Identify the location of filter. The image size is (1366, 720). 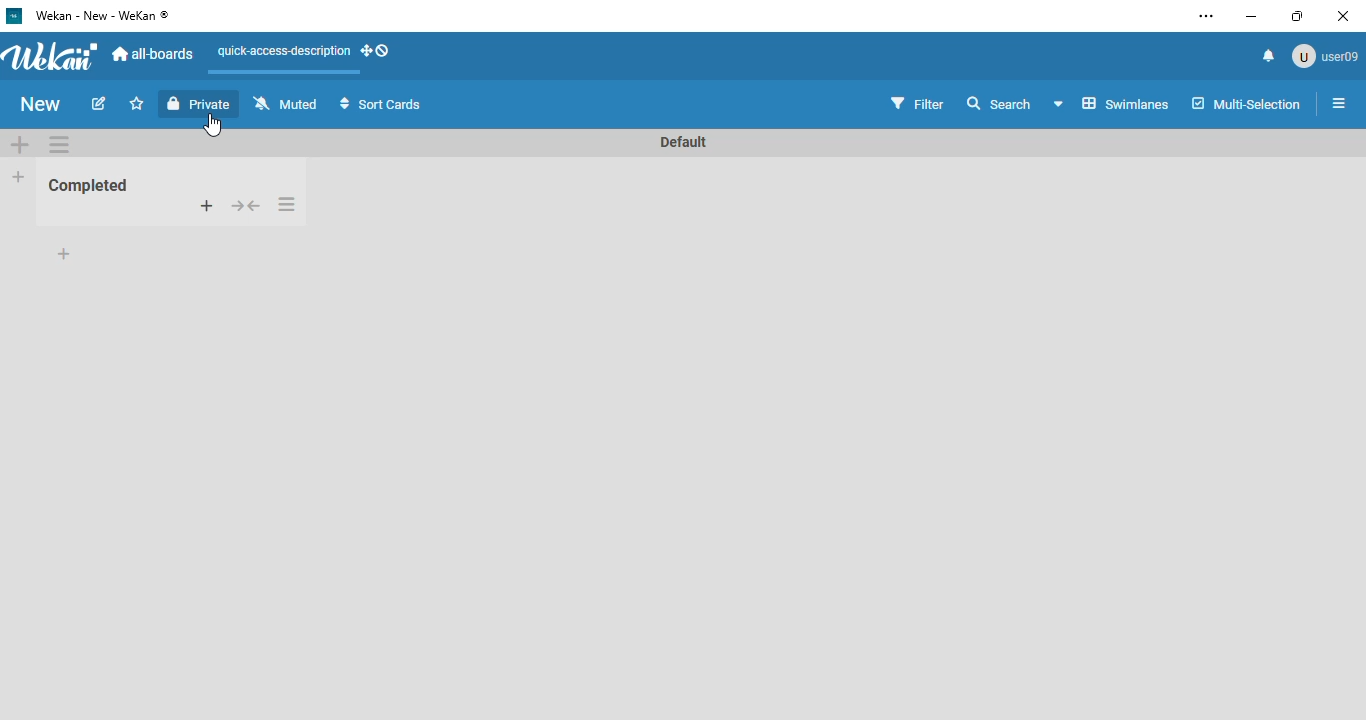
(916, 104).